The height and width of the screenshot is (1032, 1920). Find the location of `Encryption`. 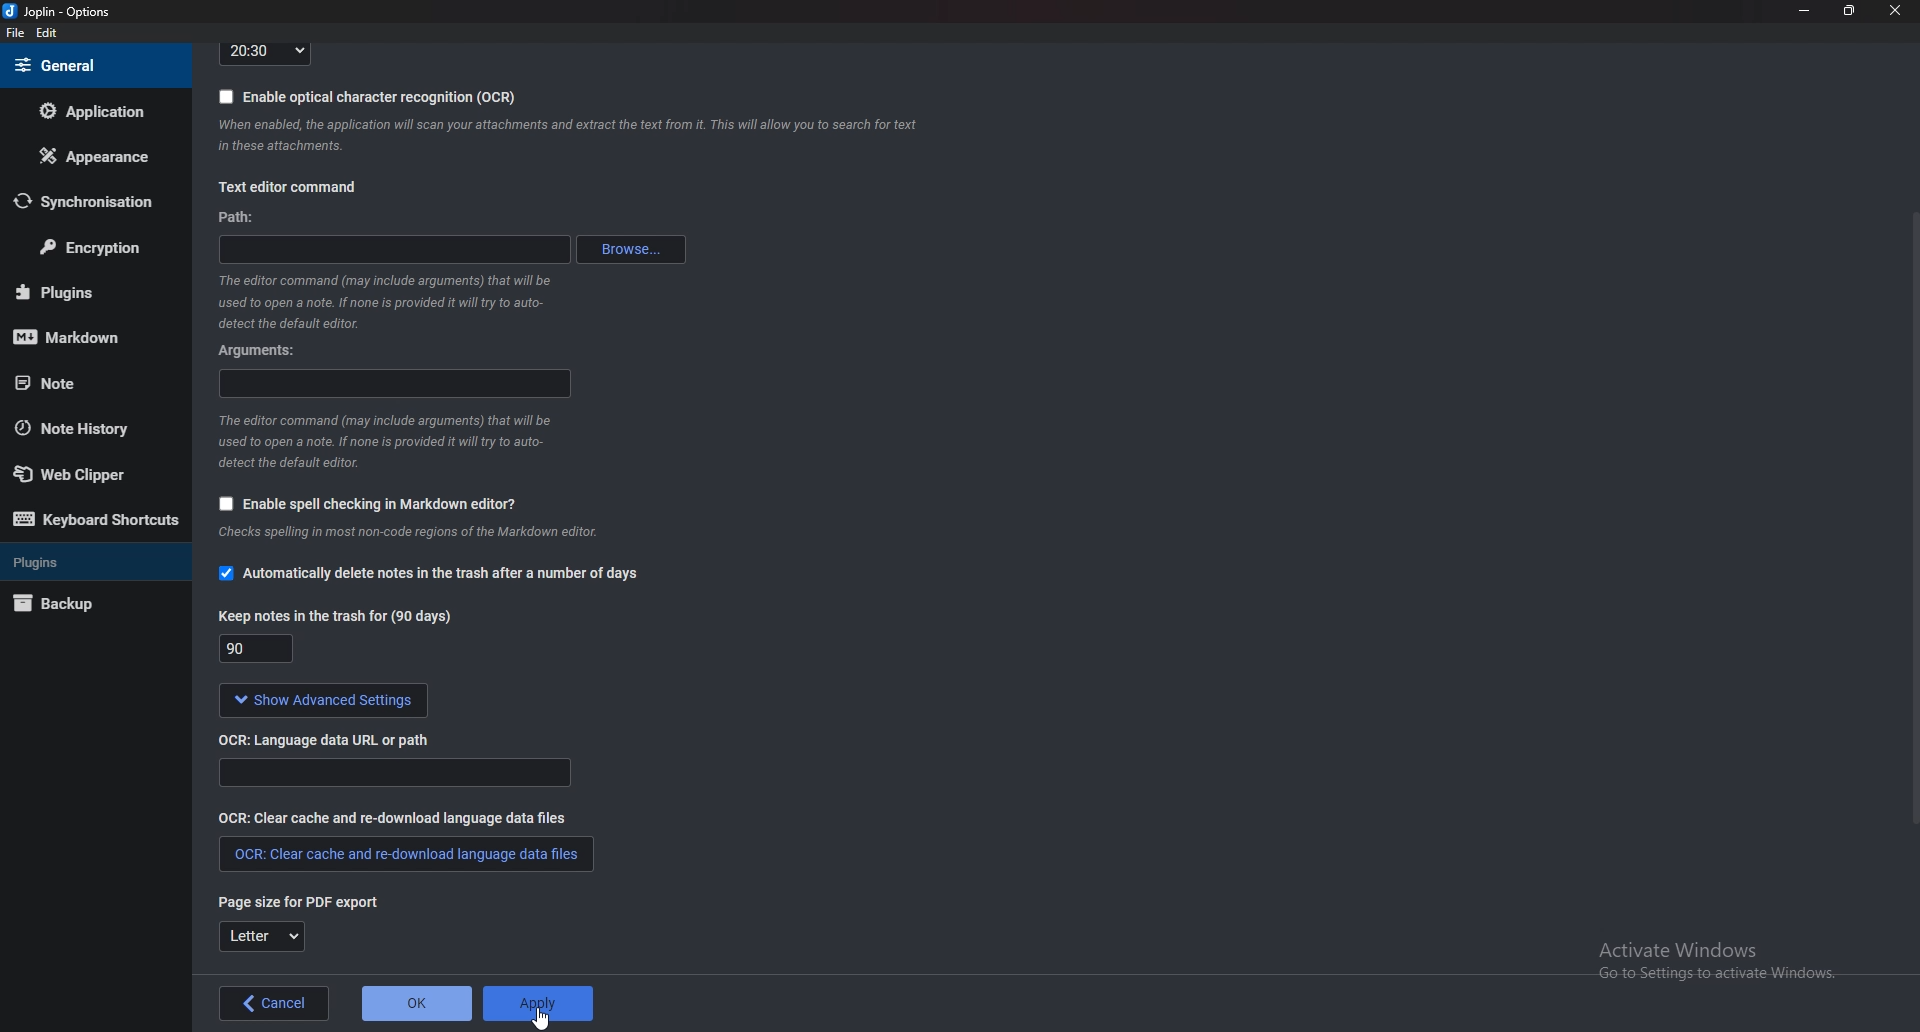

Encryption is located at coordinates (92, 249).